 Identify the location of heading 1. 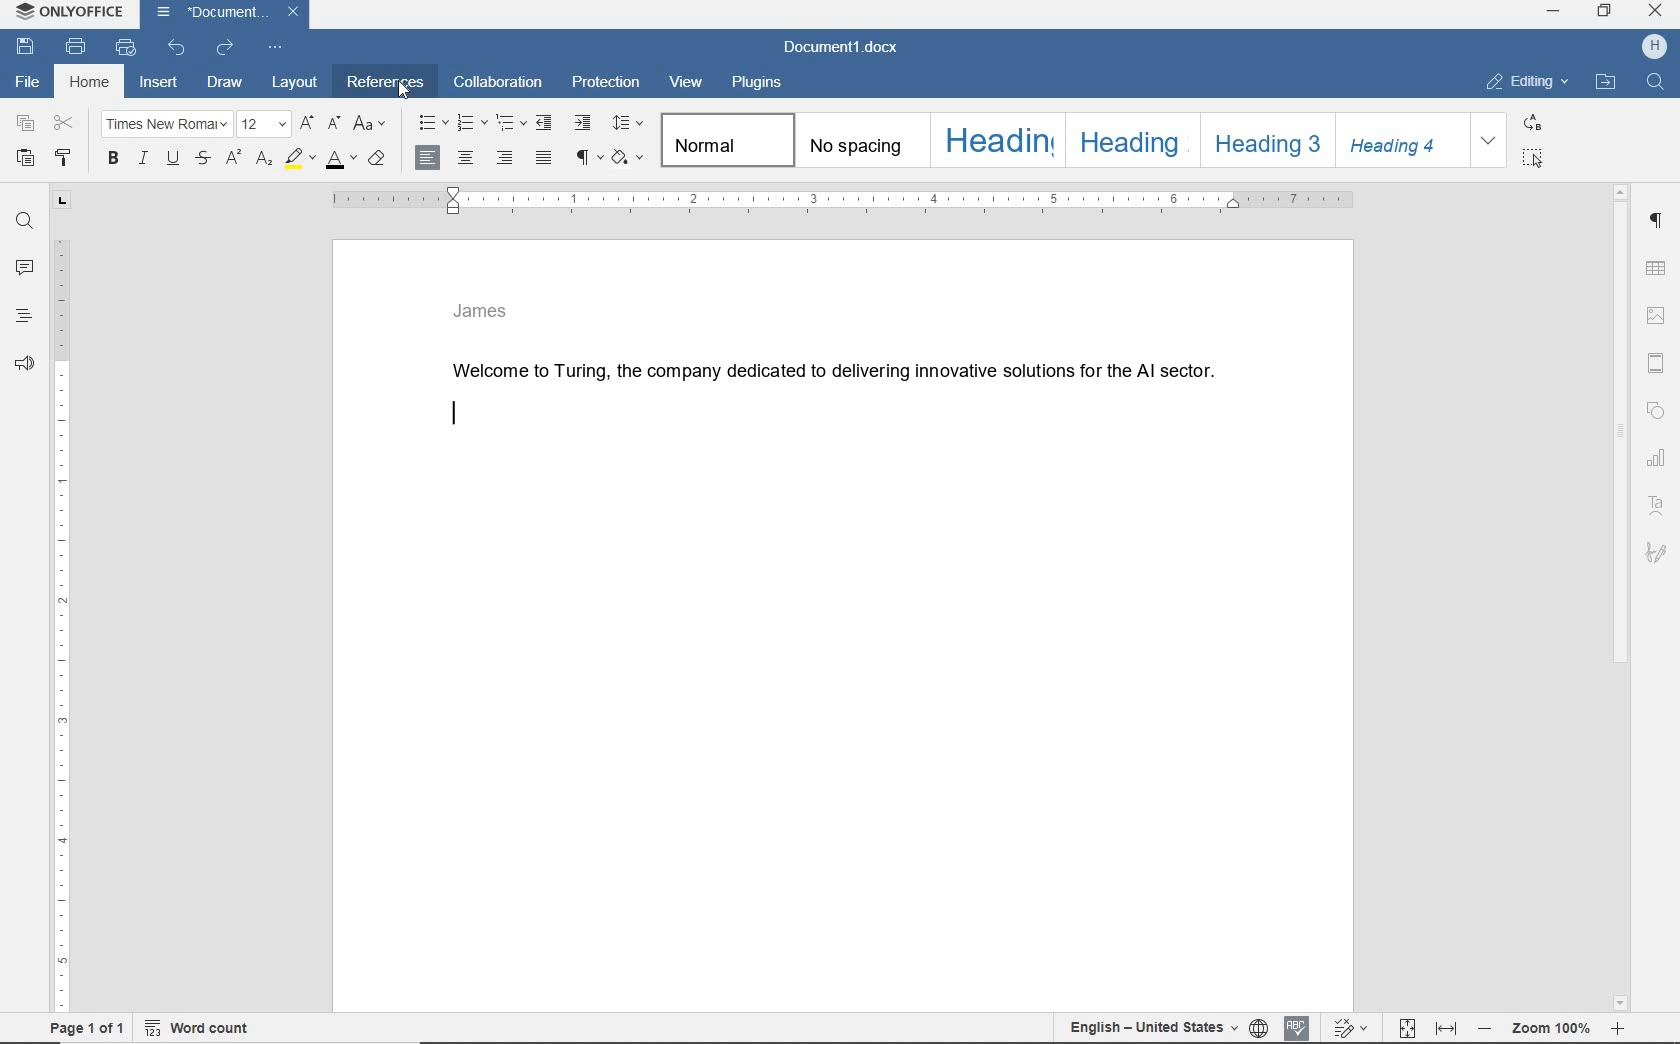
(998, 142).